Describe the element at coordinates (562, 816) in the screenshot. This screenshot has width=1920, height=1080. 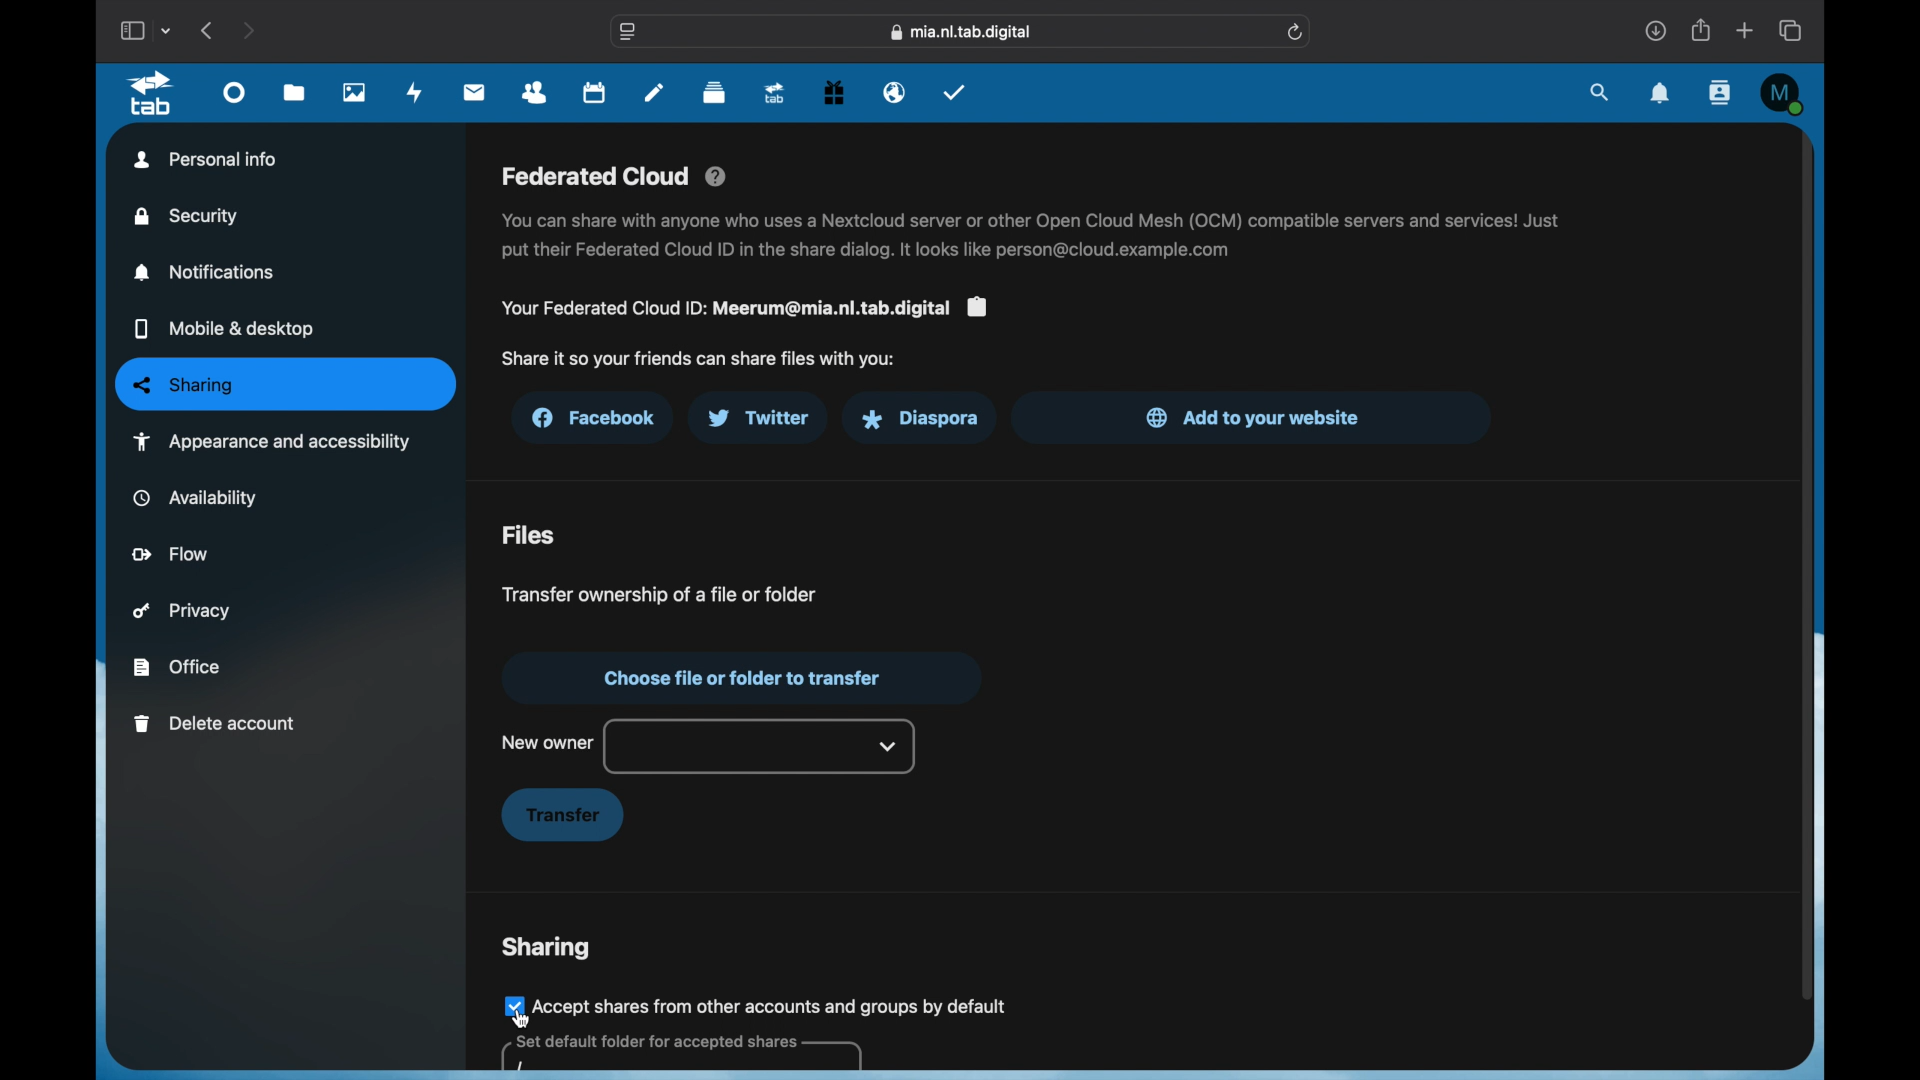
I see `transfer` at that location.